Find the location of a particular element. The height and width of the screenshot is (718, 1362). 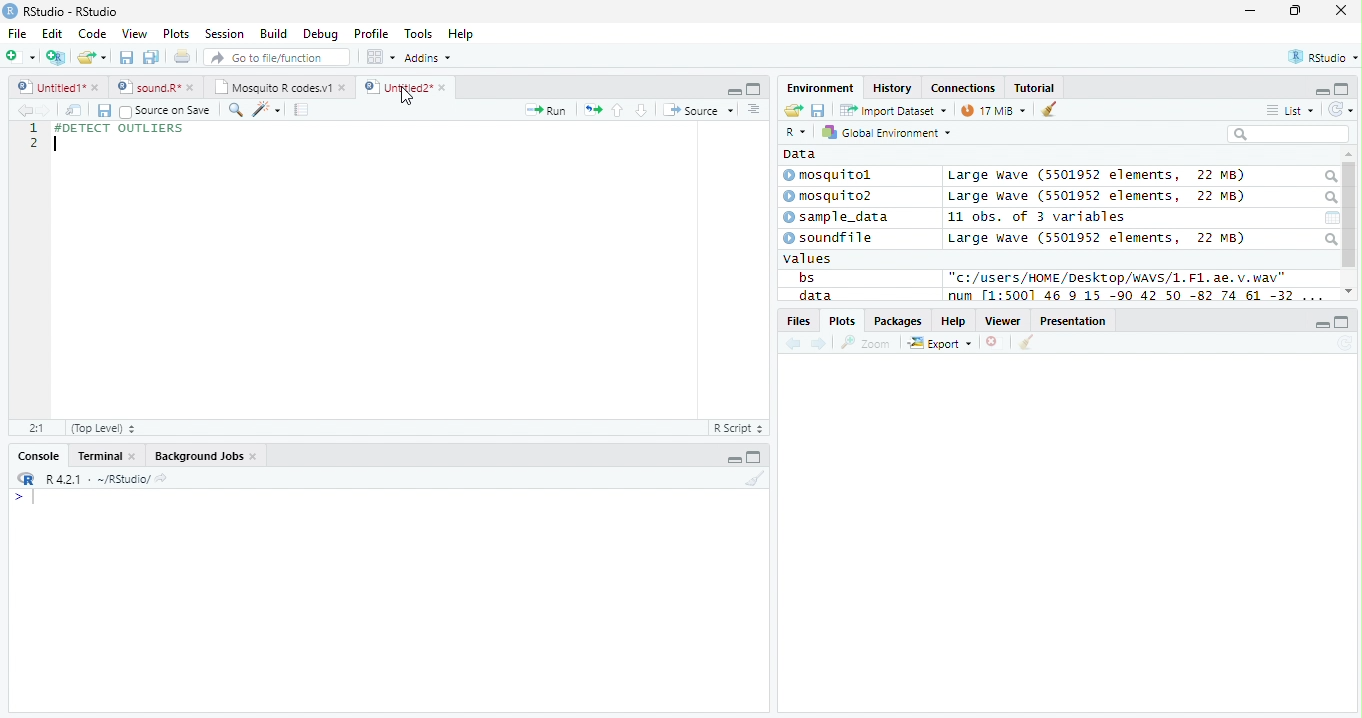

17 MiB is located at coordinates (993, 110).